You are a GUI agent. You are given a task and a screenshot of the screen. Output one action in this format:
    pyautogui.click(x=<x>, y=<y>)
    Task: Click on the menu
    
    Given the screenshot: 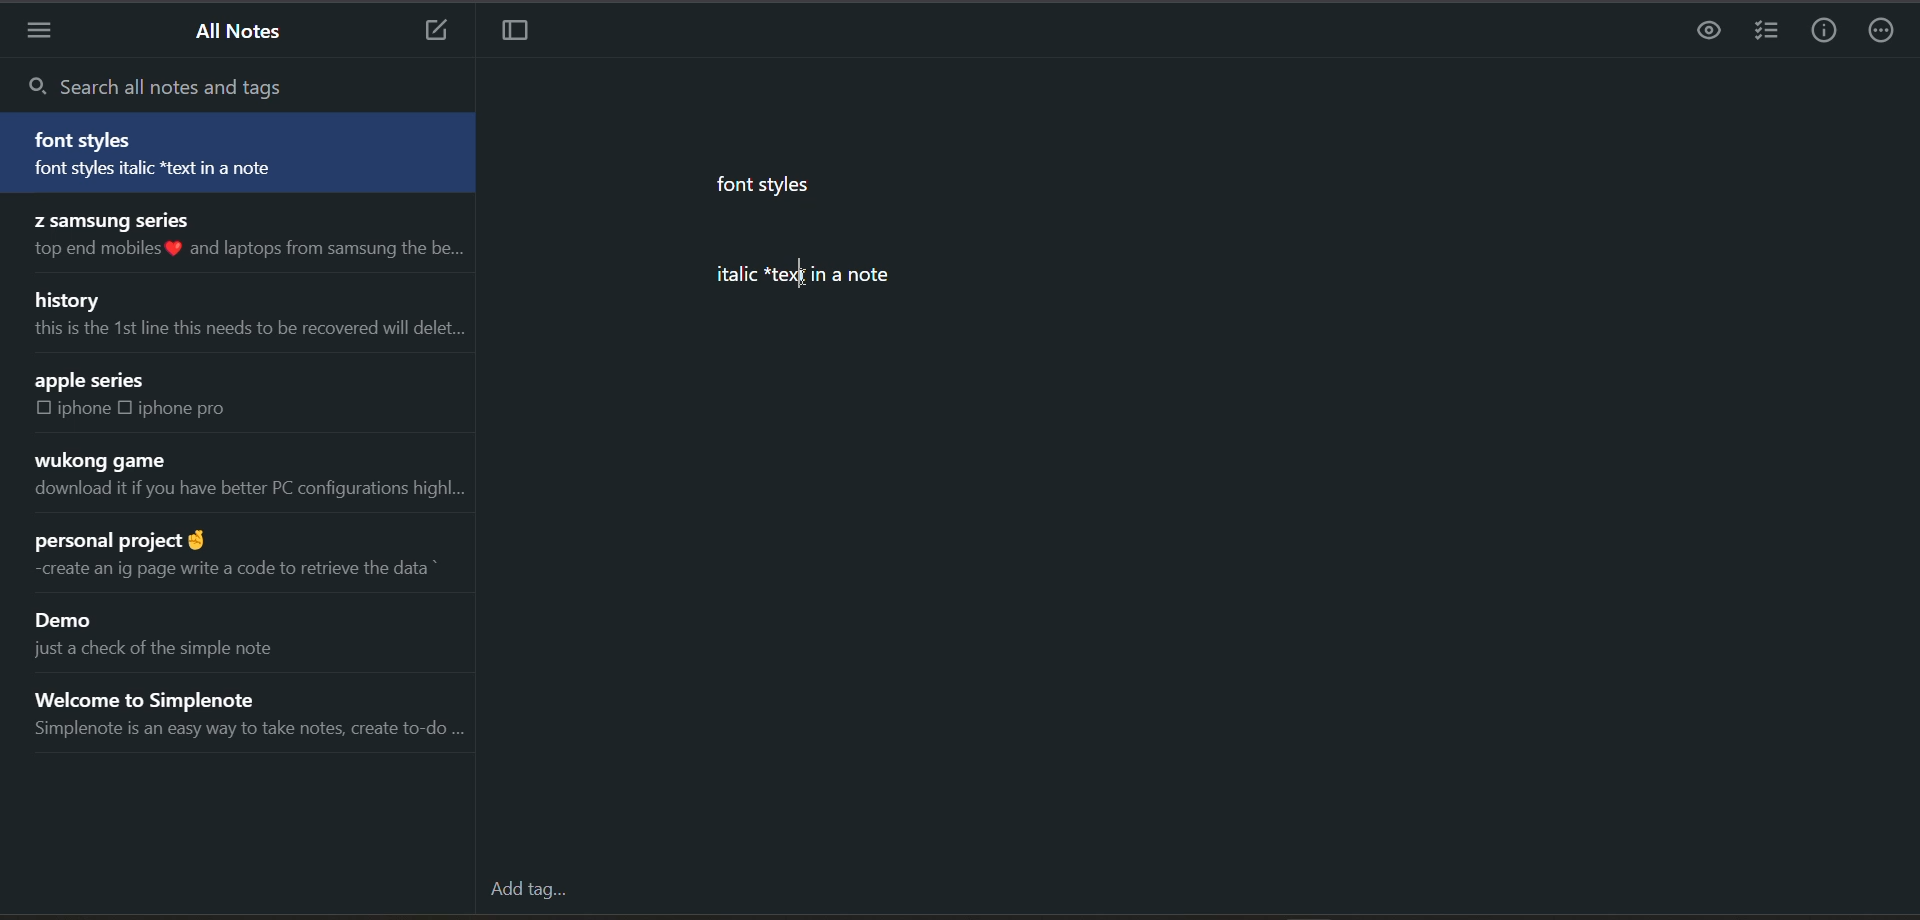 What is the action you would take?
    pyautogui.click(x=45, y=32)
    